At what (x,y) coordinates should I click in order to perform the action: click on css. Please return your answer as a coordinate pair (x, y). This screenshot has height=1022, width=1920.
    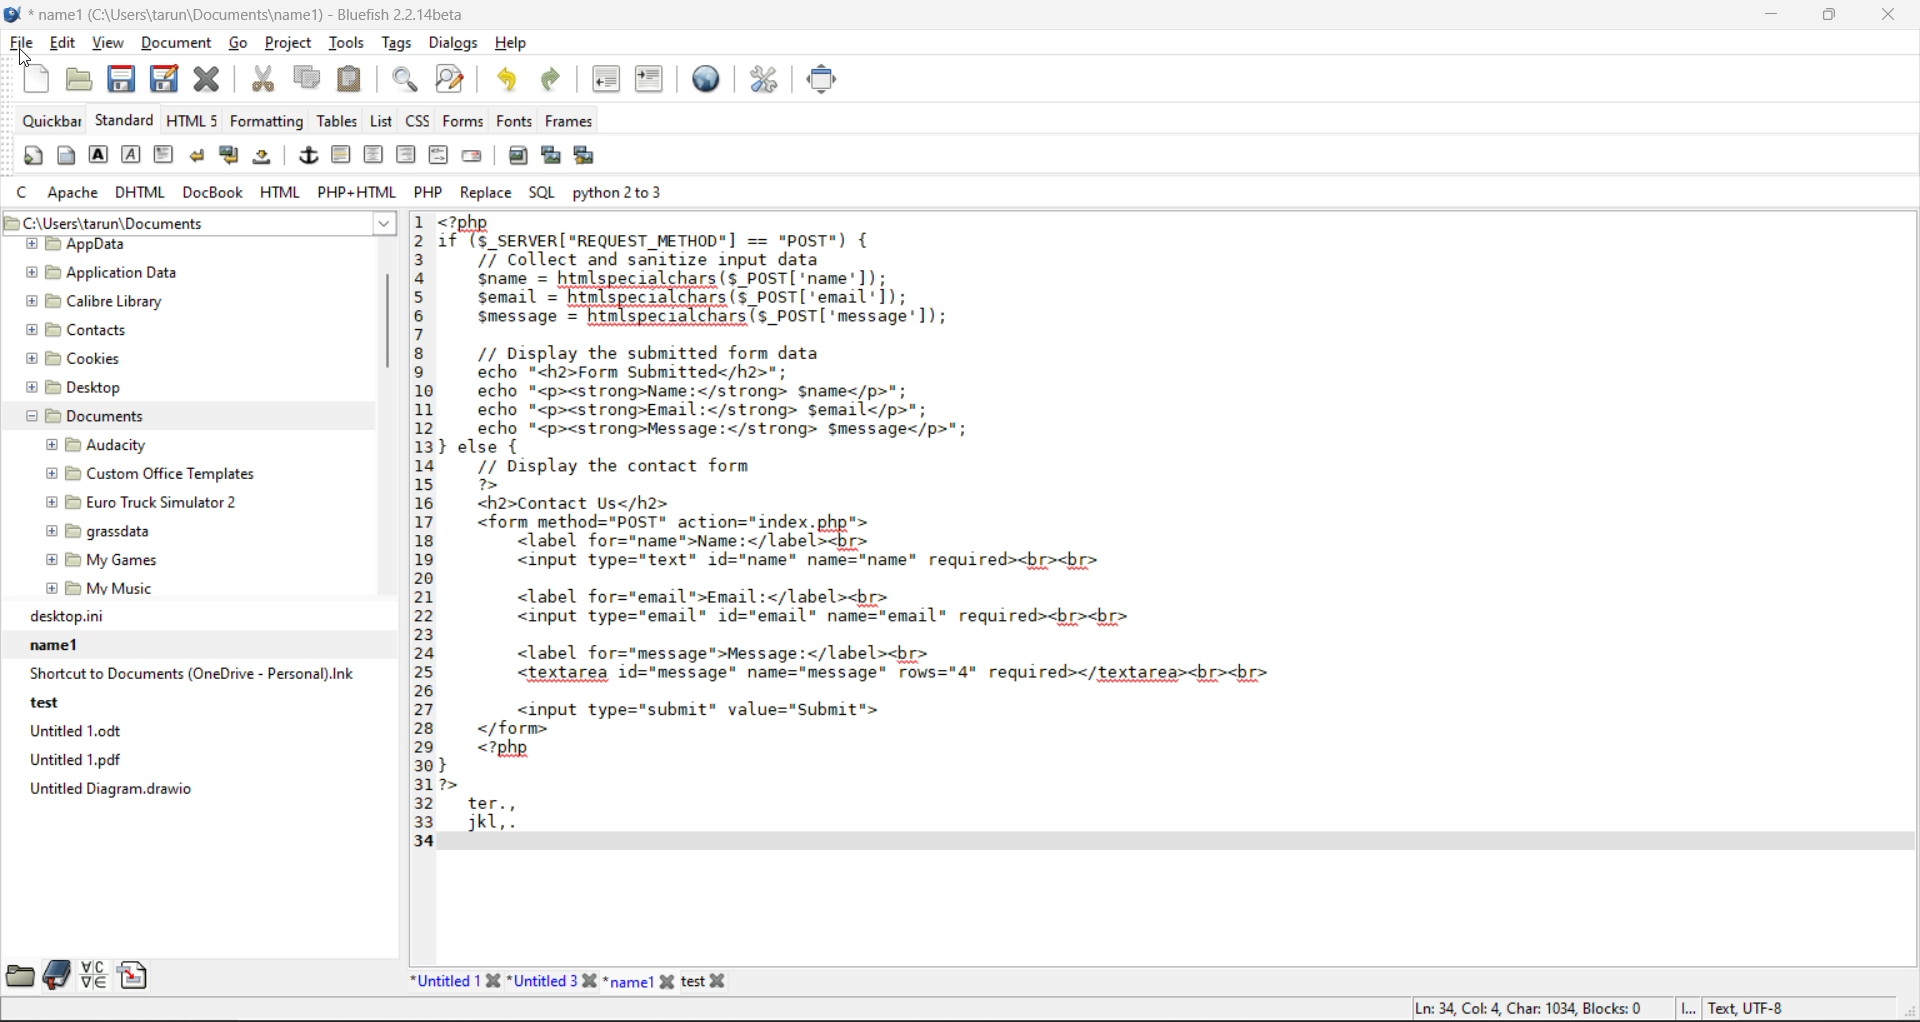
    Looking at the image, I should click on (419, 121).